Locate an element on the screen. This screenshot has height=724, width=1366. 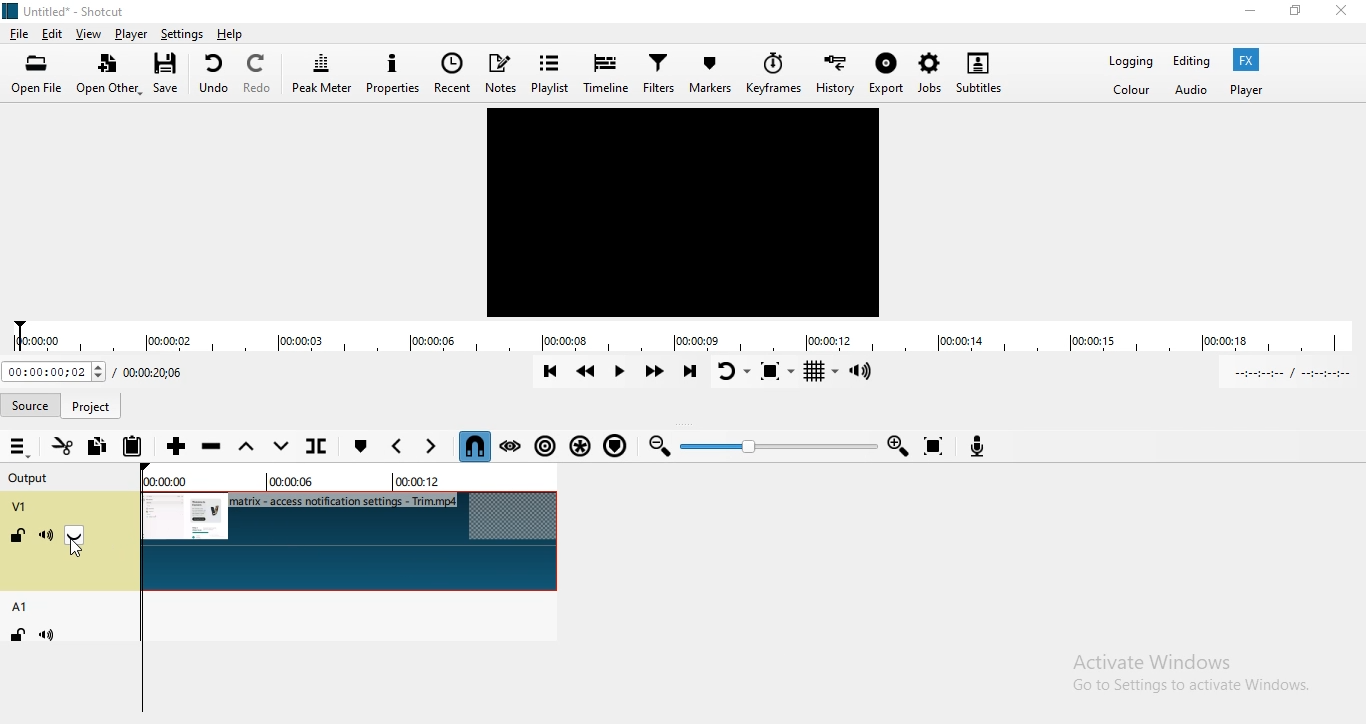
shotcut is located at coordinates (67, 12).